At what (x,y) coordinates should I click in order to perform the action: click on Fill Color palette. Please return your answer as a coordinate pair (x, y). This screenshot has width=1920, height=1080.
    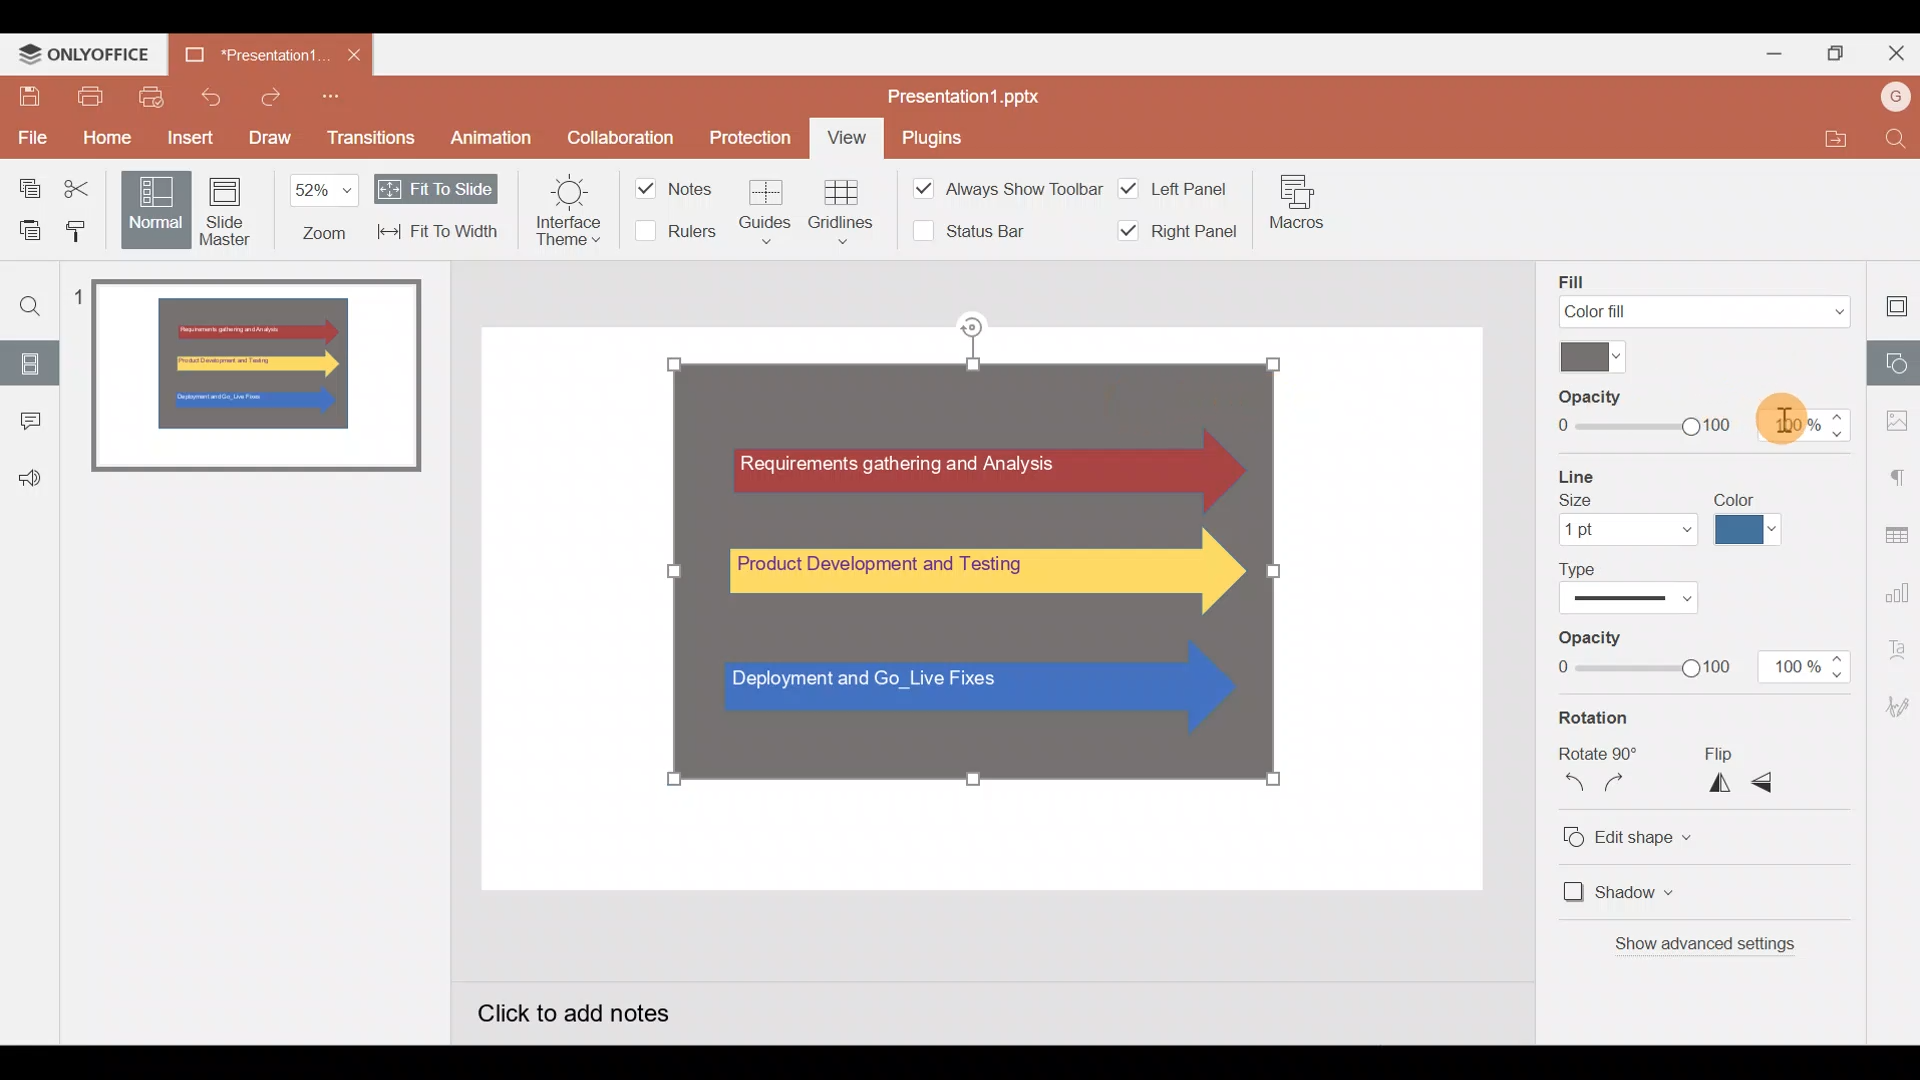
    Looking at the image, I should click on (1586, 356).